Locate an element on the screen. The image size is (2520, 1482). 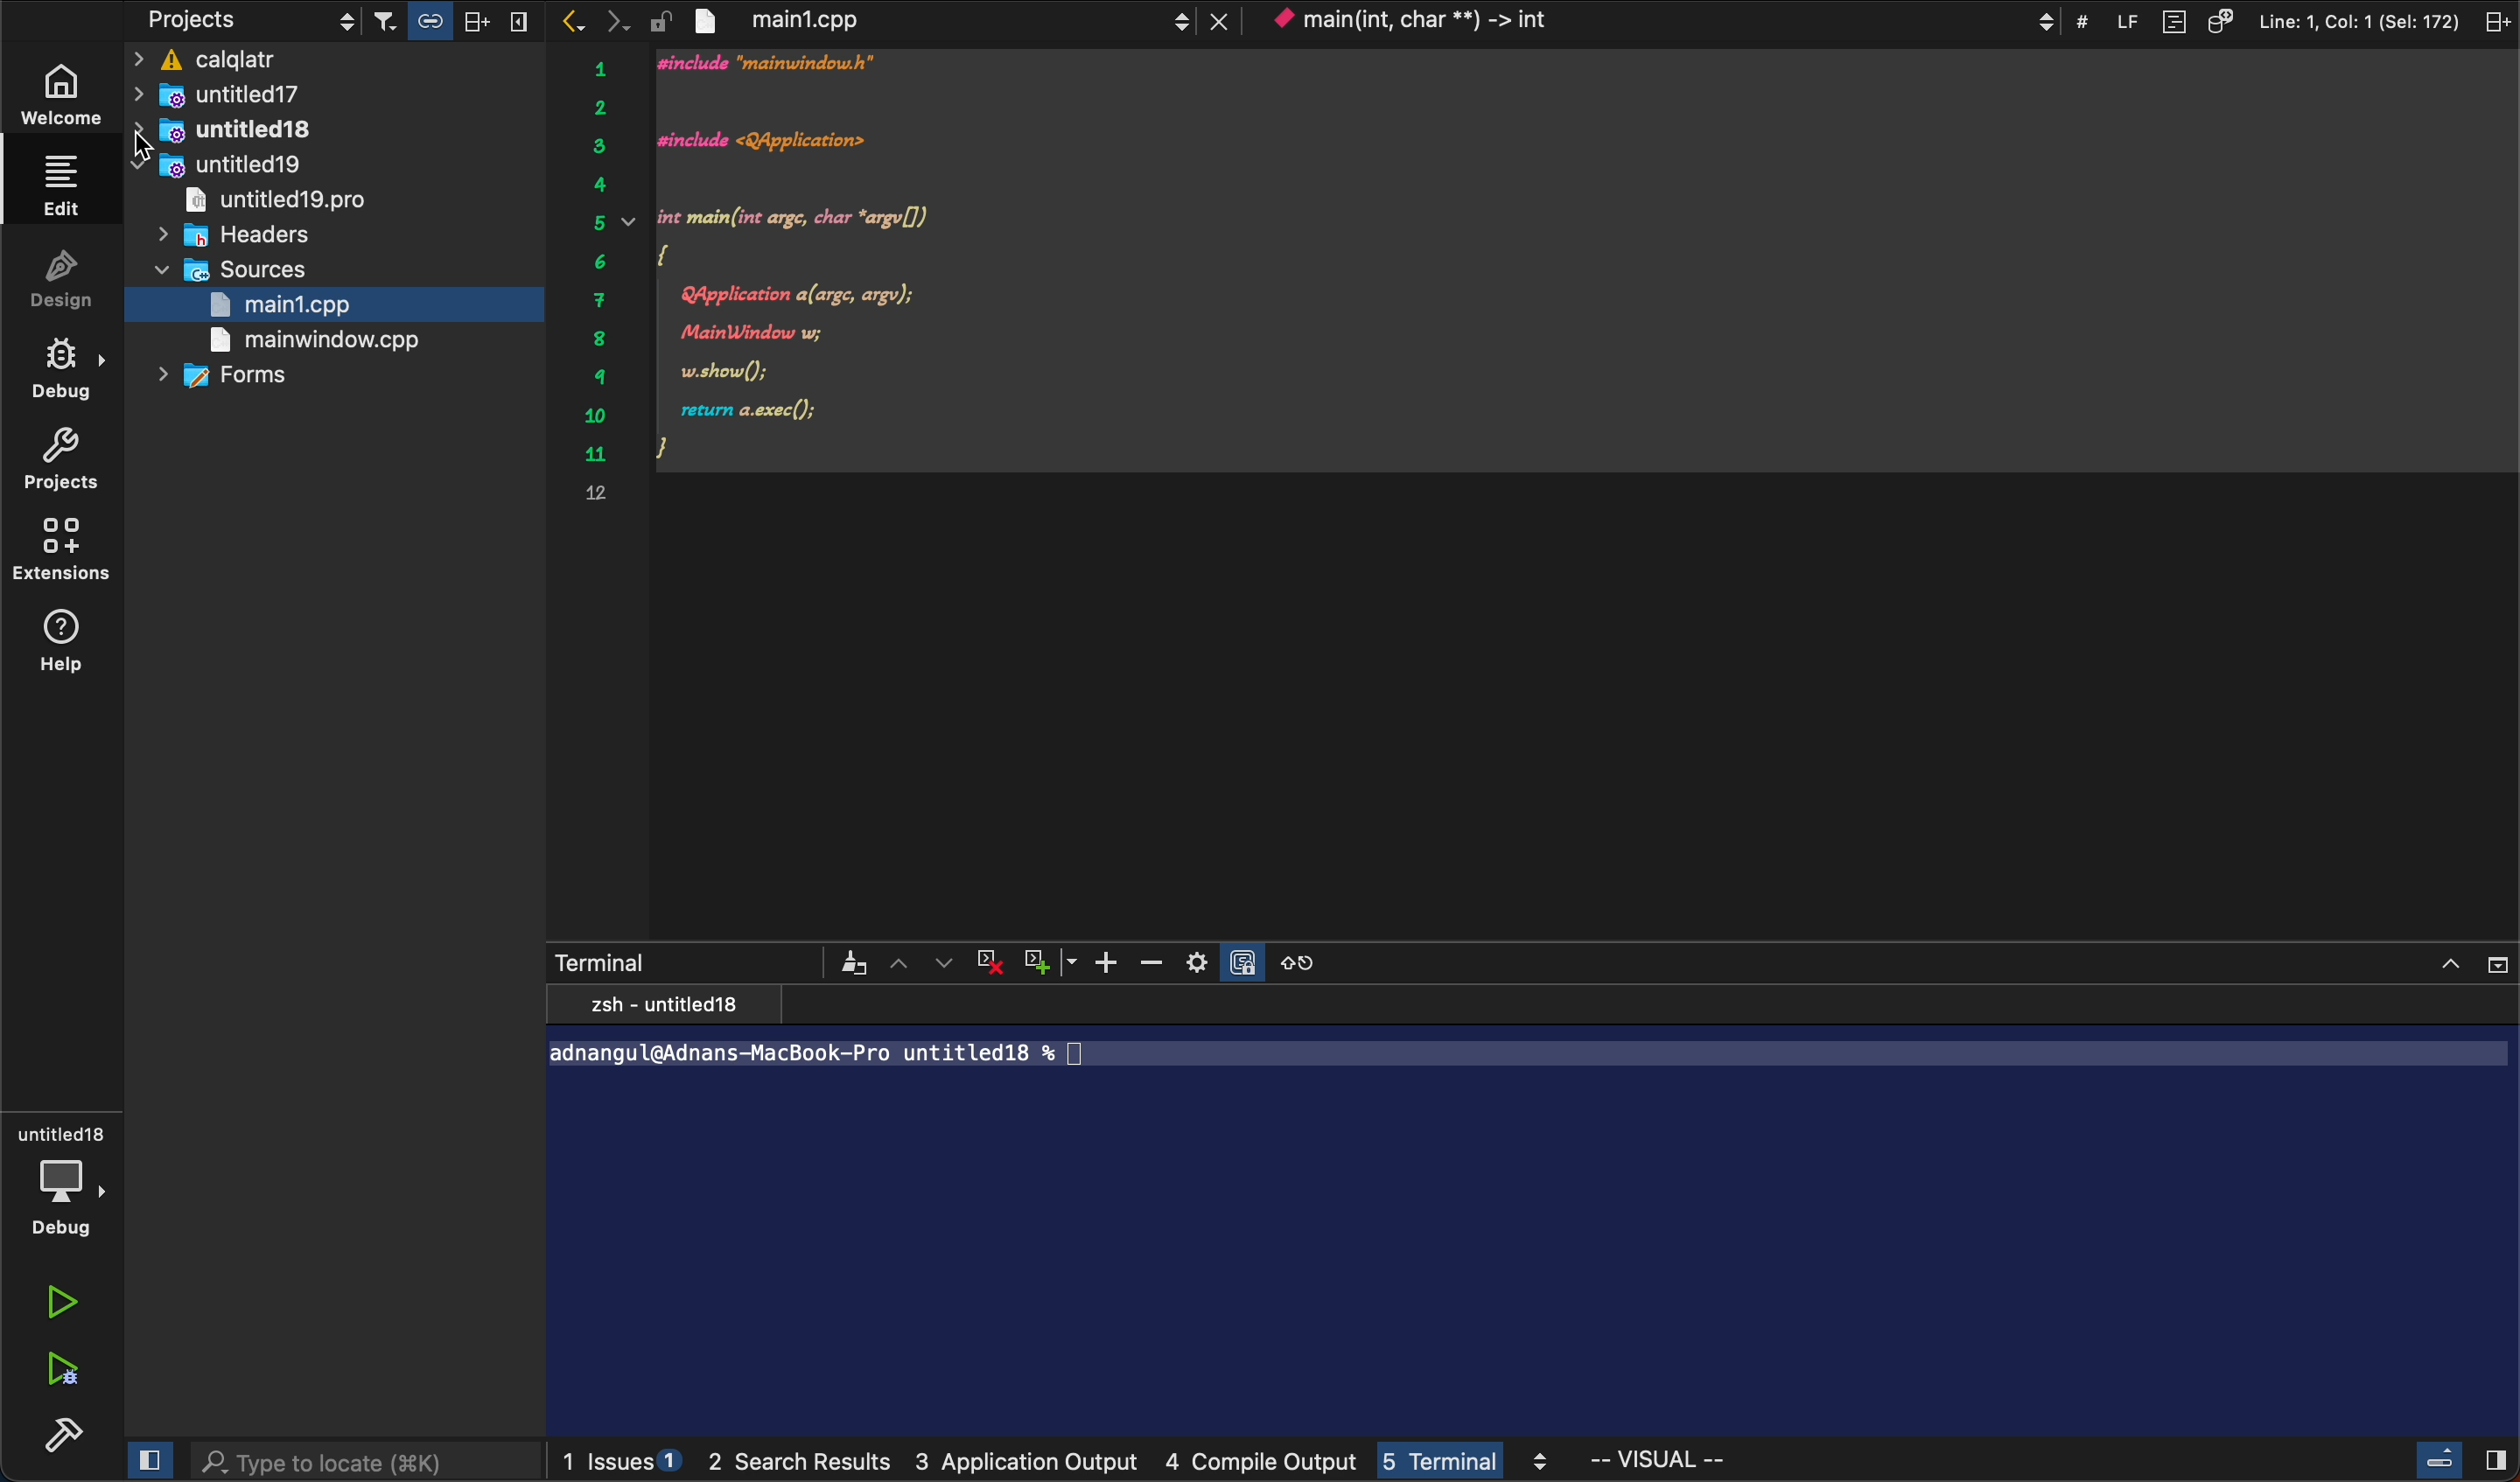
code is located at coordinates (1548, 274).